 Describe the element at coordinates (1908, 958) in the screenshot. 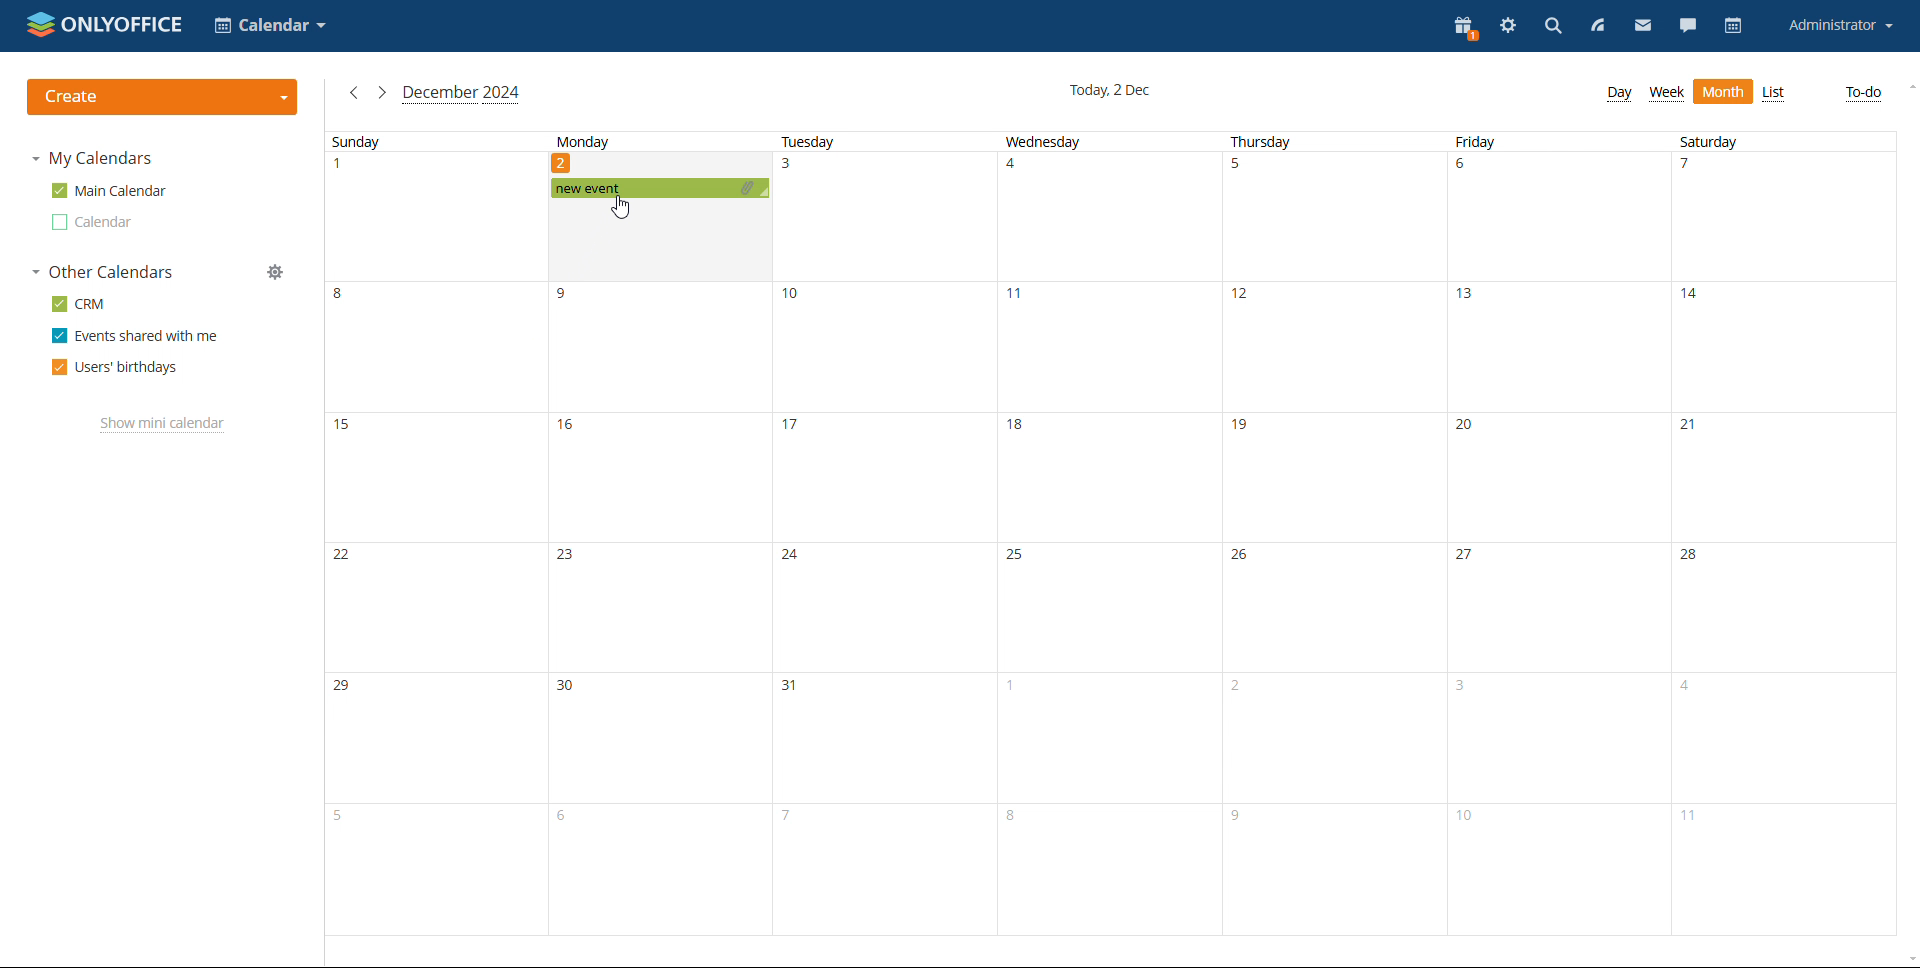

I see `scroll down` at that location.